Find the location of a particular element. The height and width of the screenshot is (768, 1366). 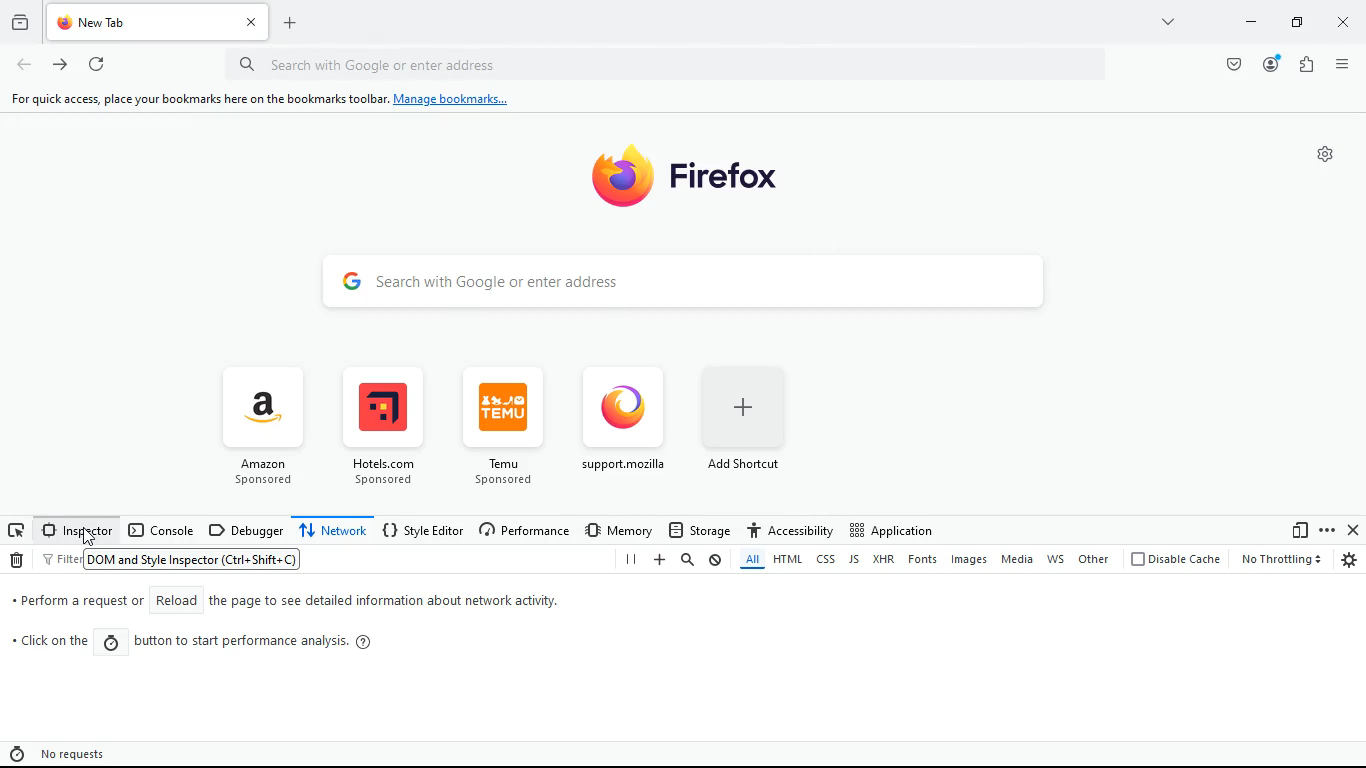

no requests is located at coordinates (74, 752).